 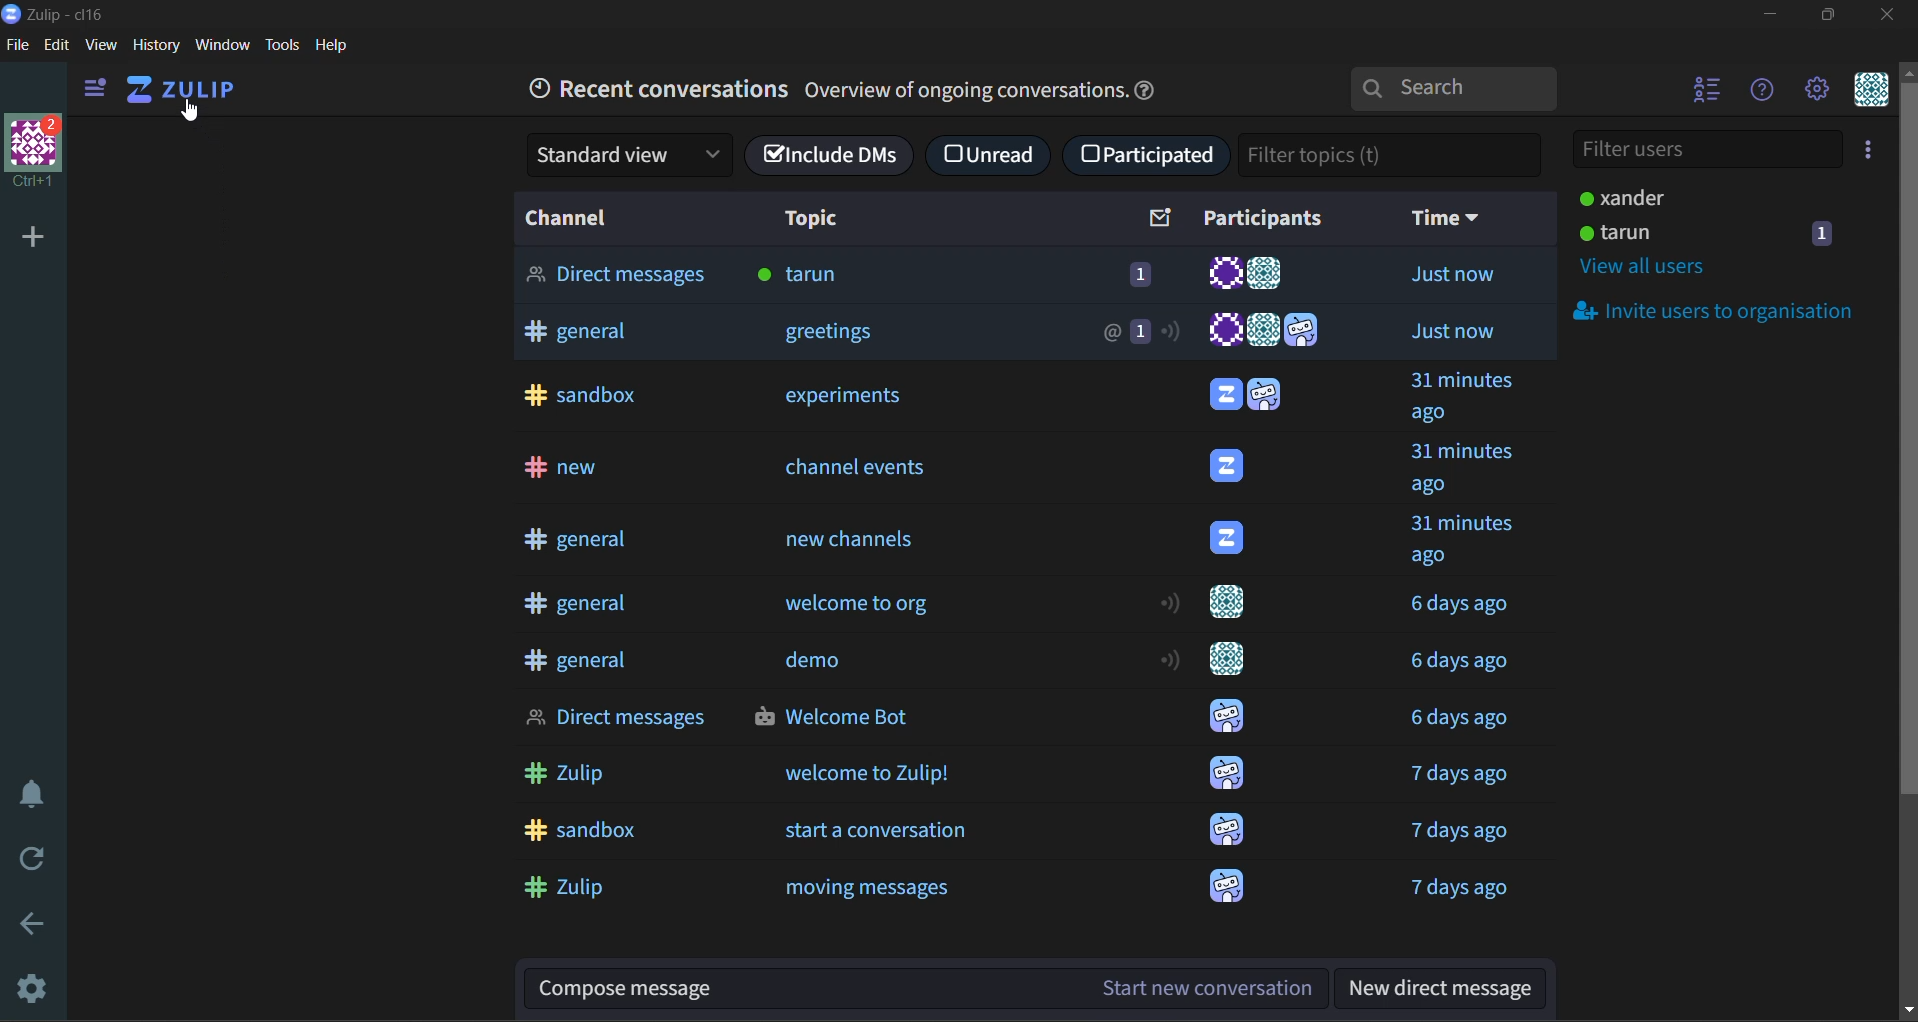 I want to click on view, so click(x=102, y=46).